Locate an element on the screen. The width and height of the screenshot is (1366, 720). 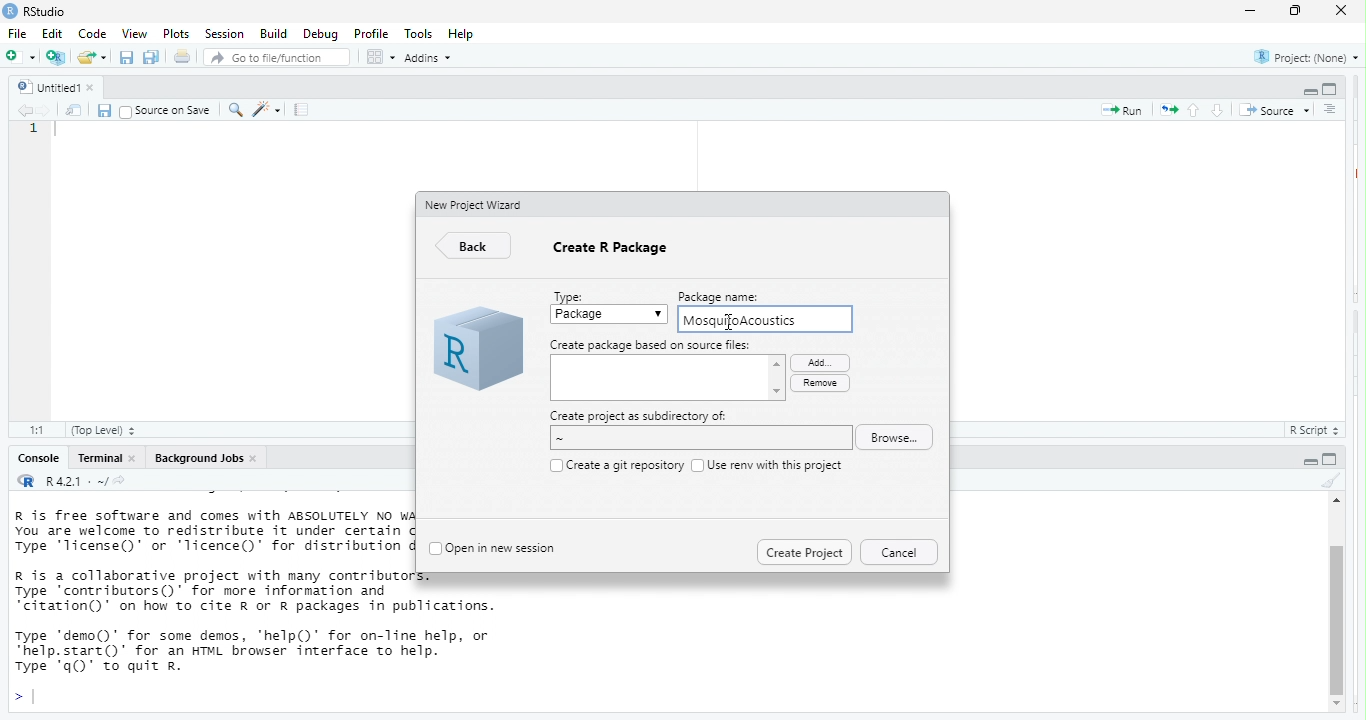
save all open documents is located at coordinates (152, 57).